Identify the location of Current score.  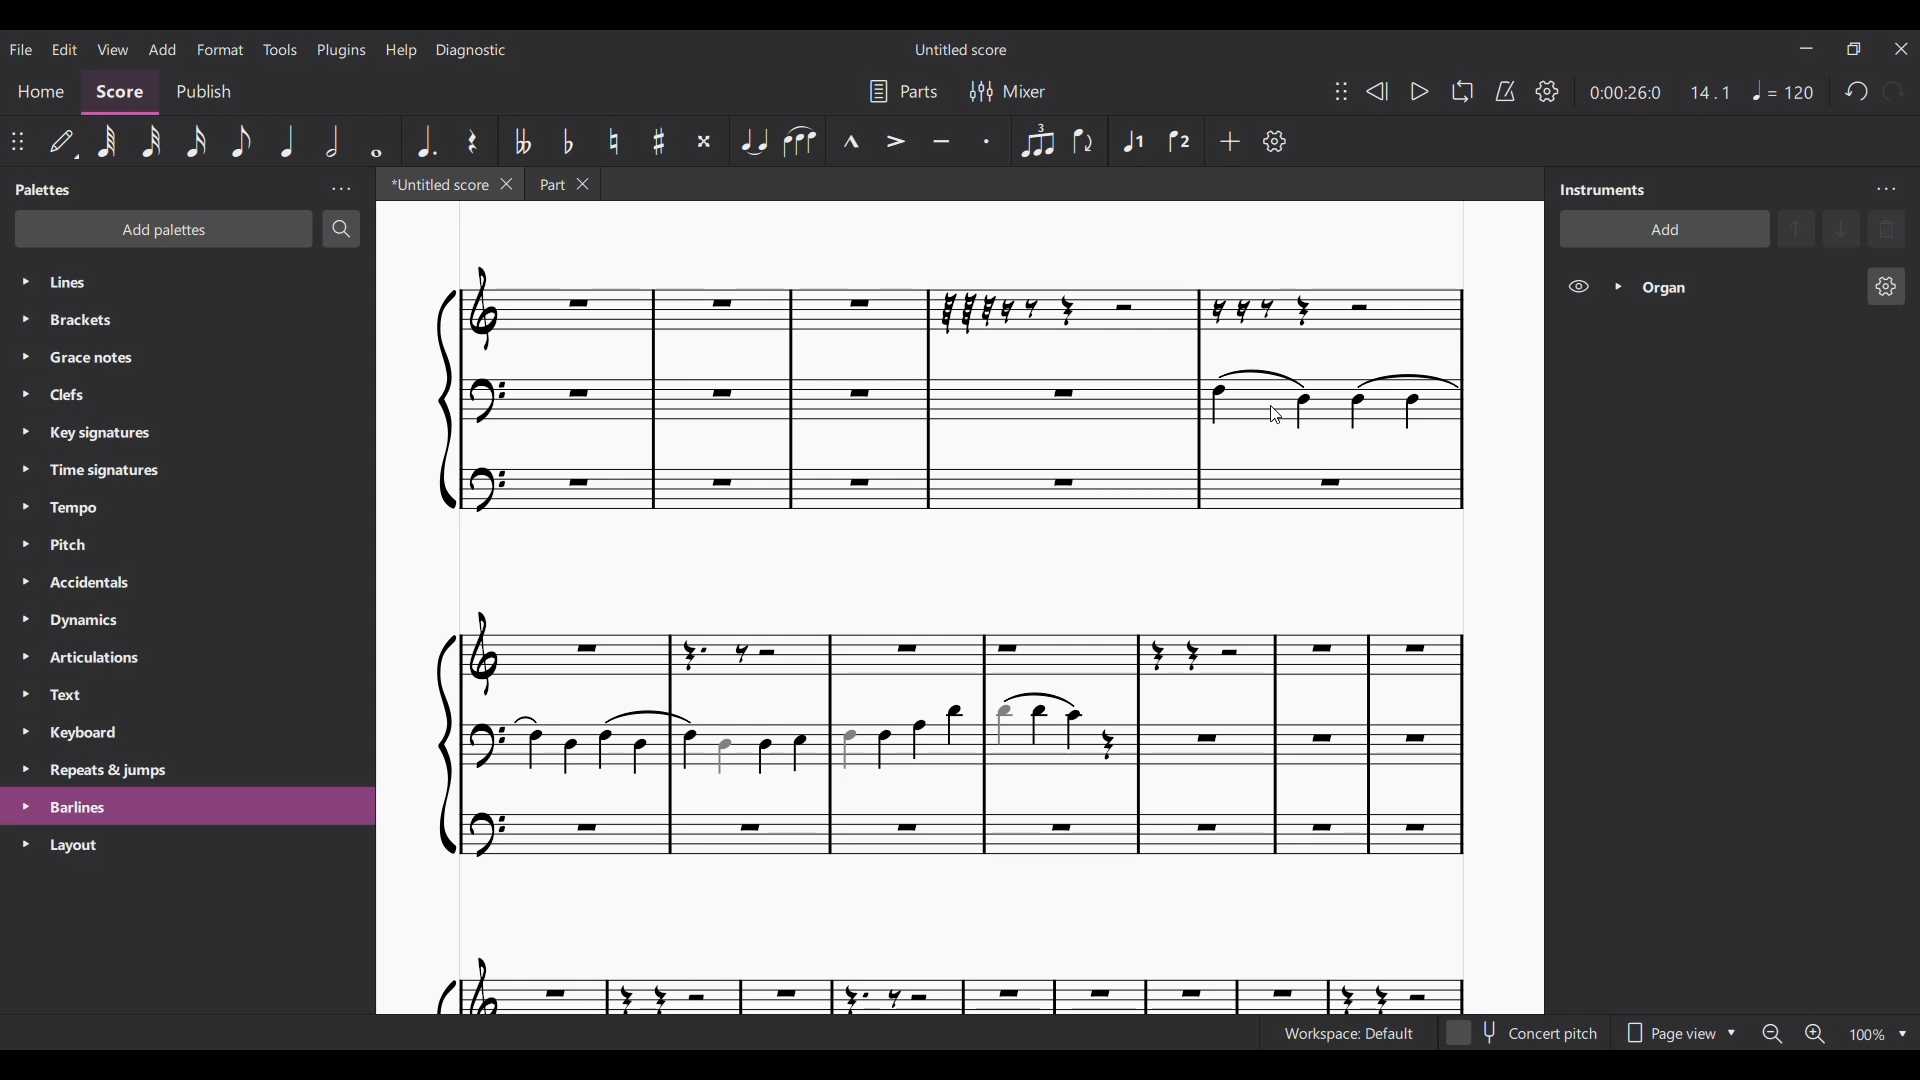
(951, 640).